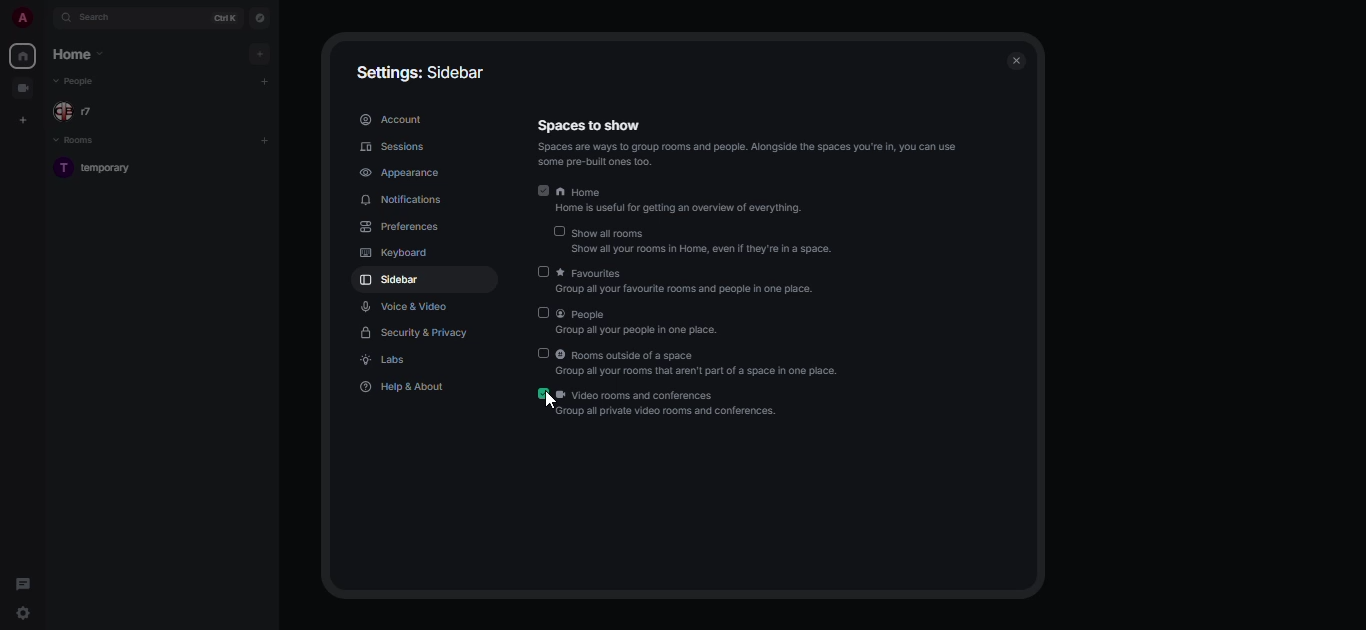 The image size is (1366, 630). I want to click on home, so click(21, 56).